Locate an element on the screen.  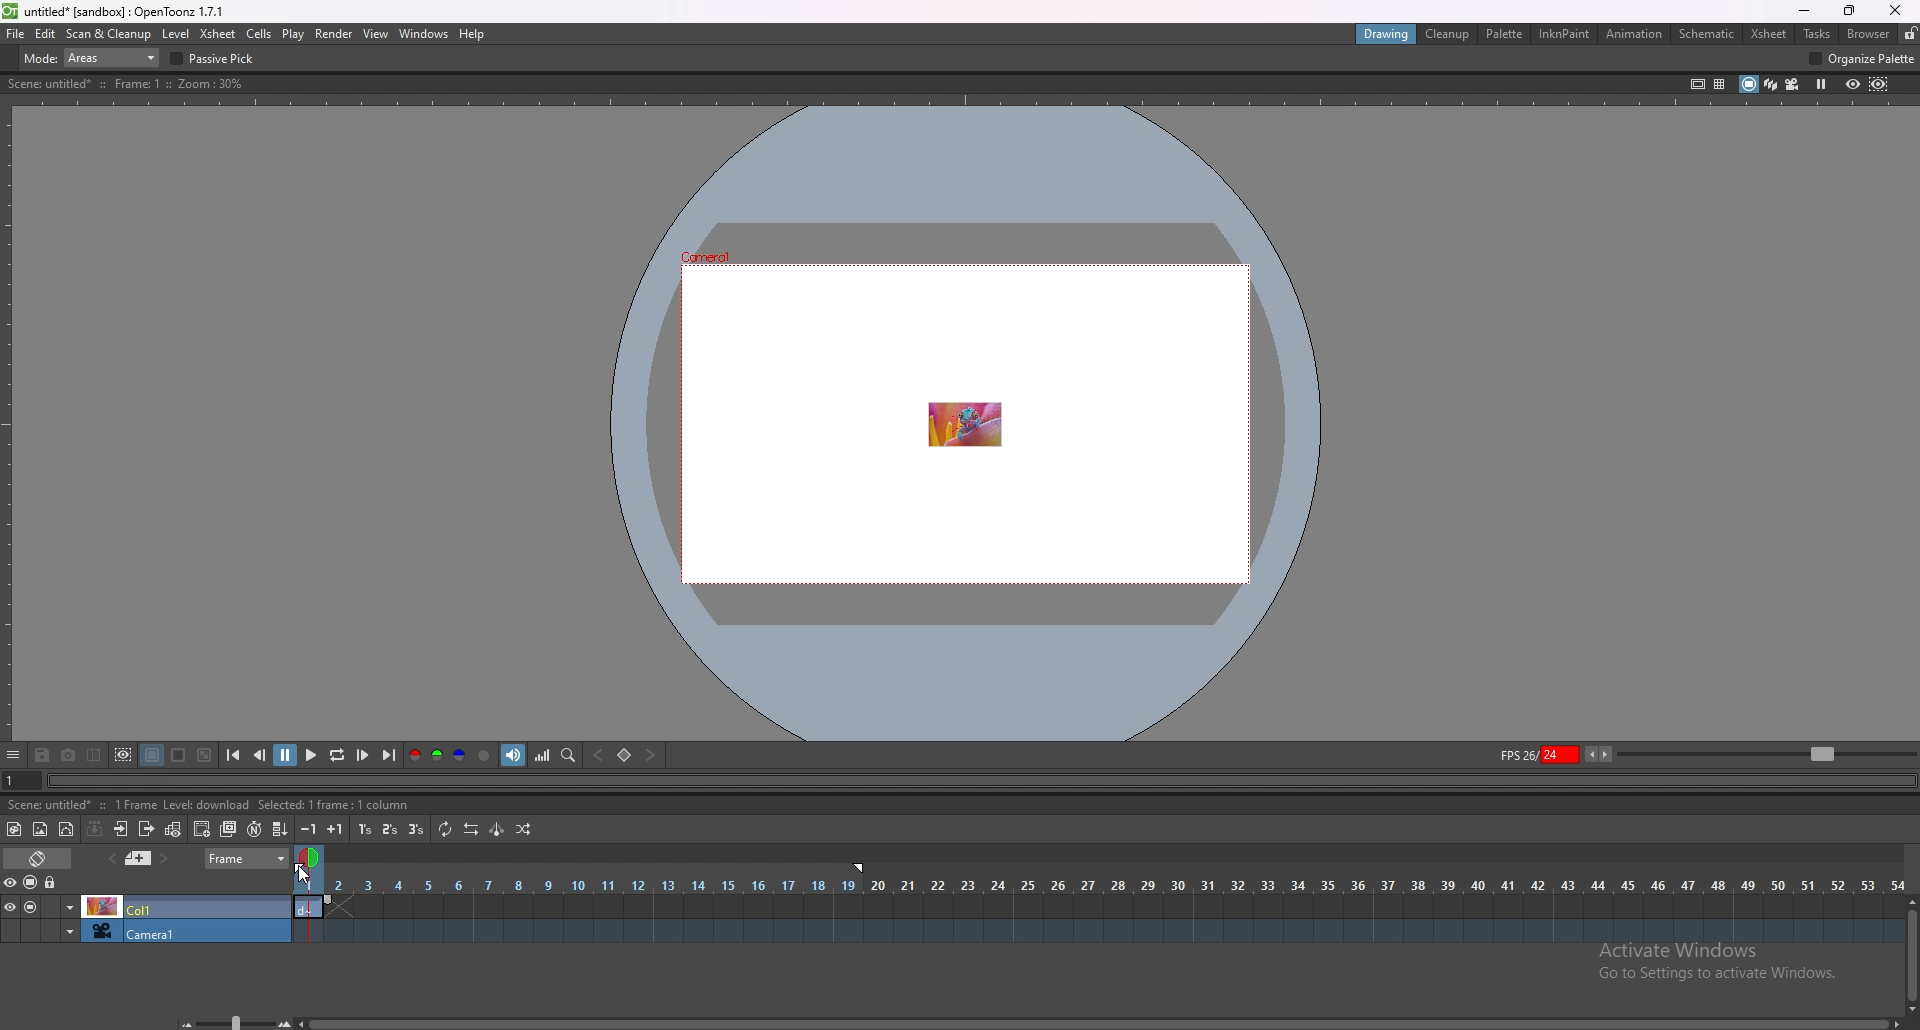
options is located at coordinates (14, 756).